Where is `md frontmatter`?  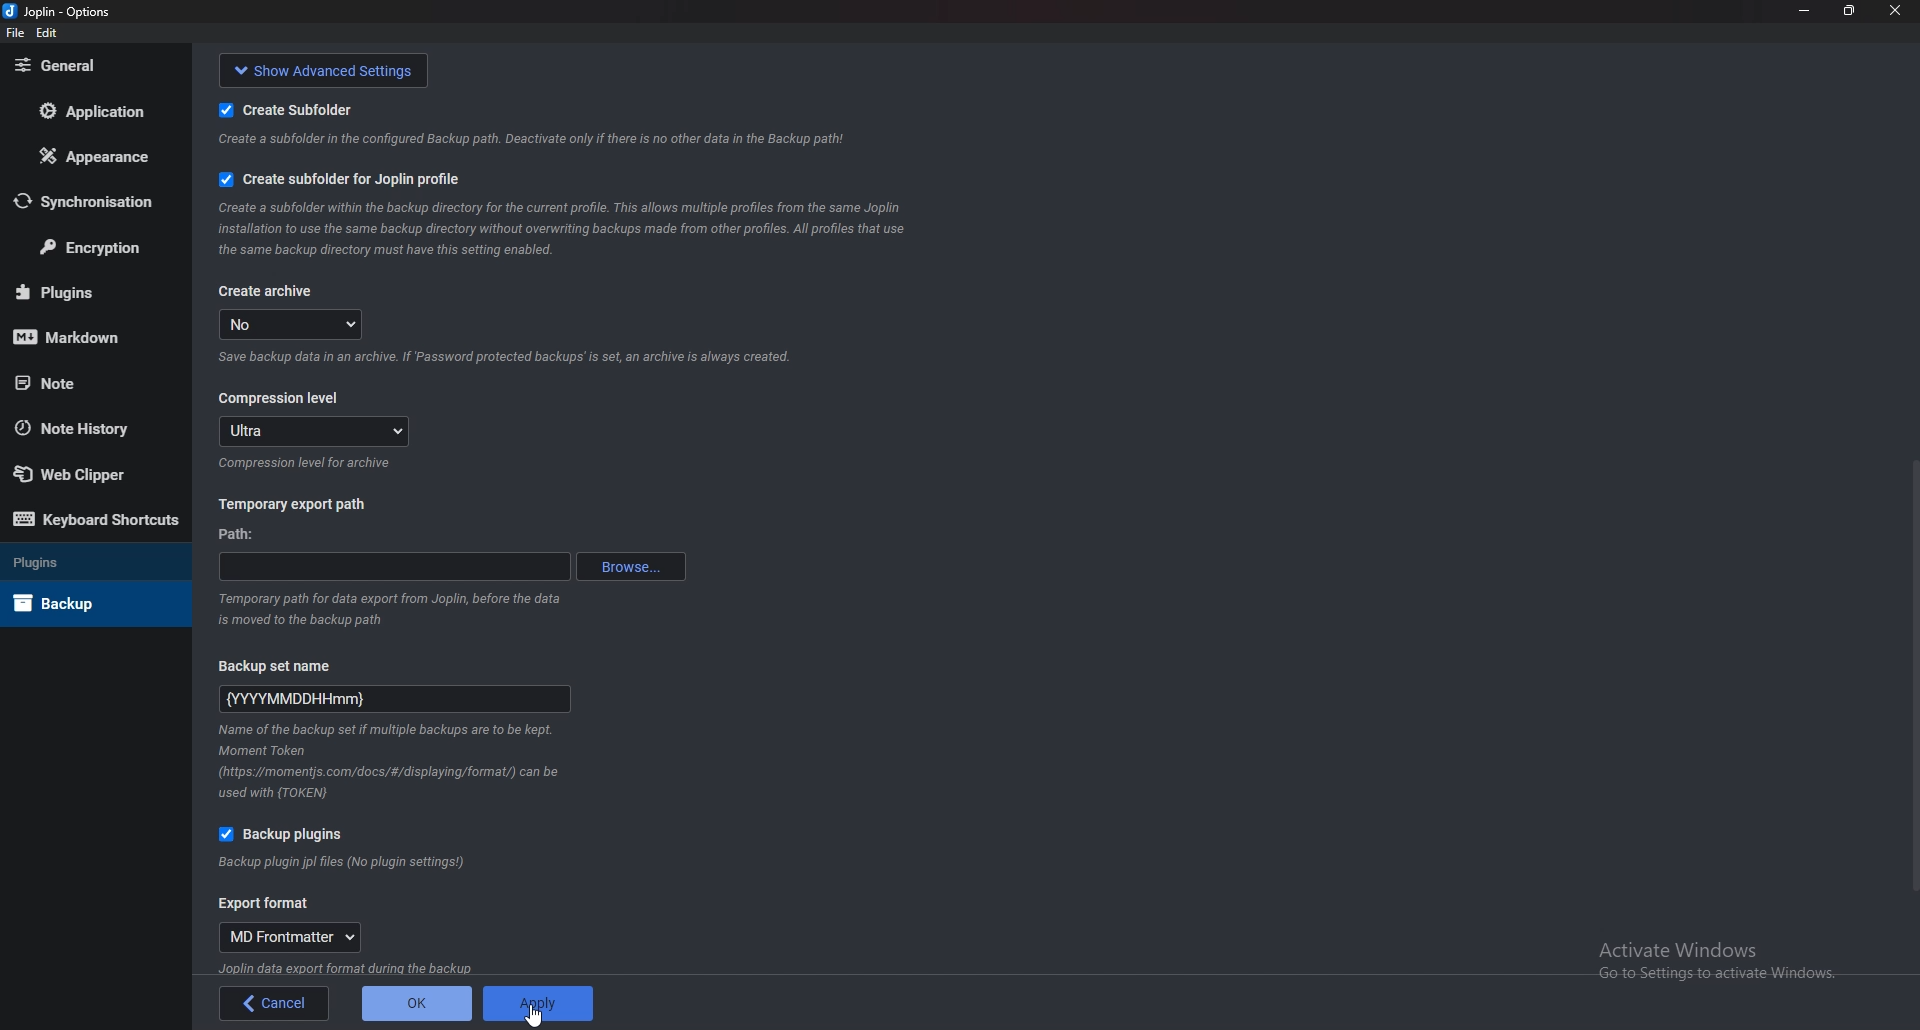 md frontmatter is located at coordinates (294, 938).